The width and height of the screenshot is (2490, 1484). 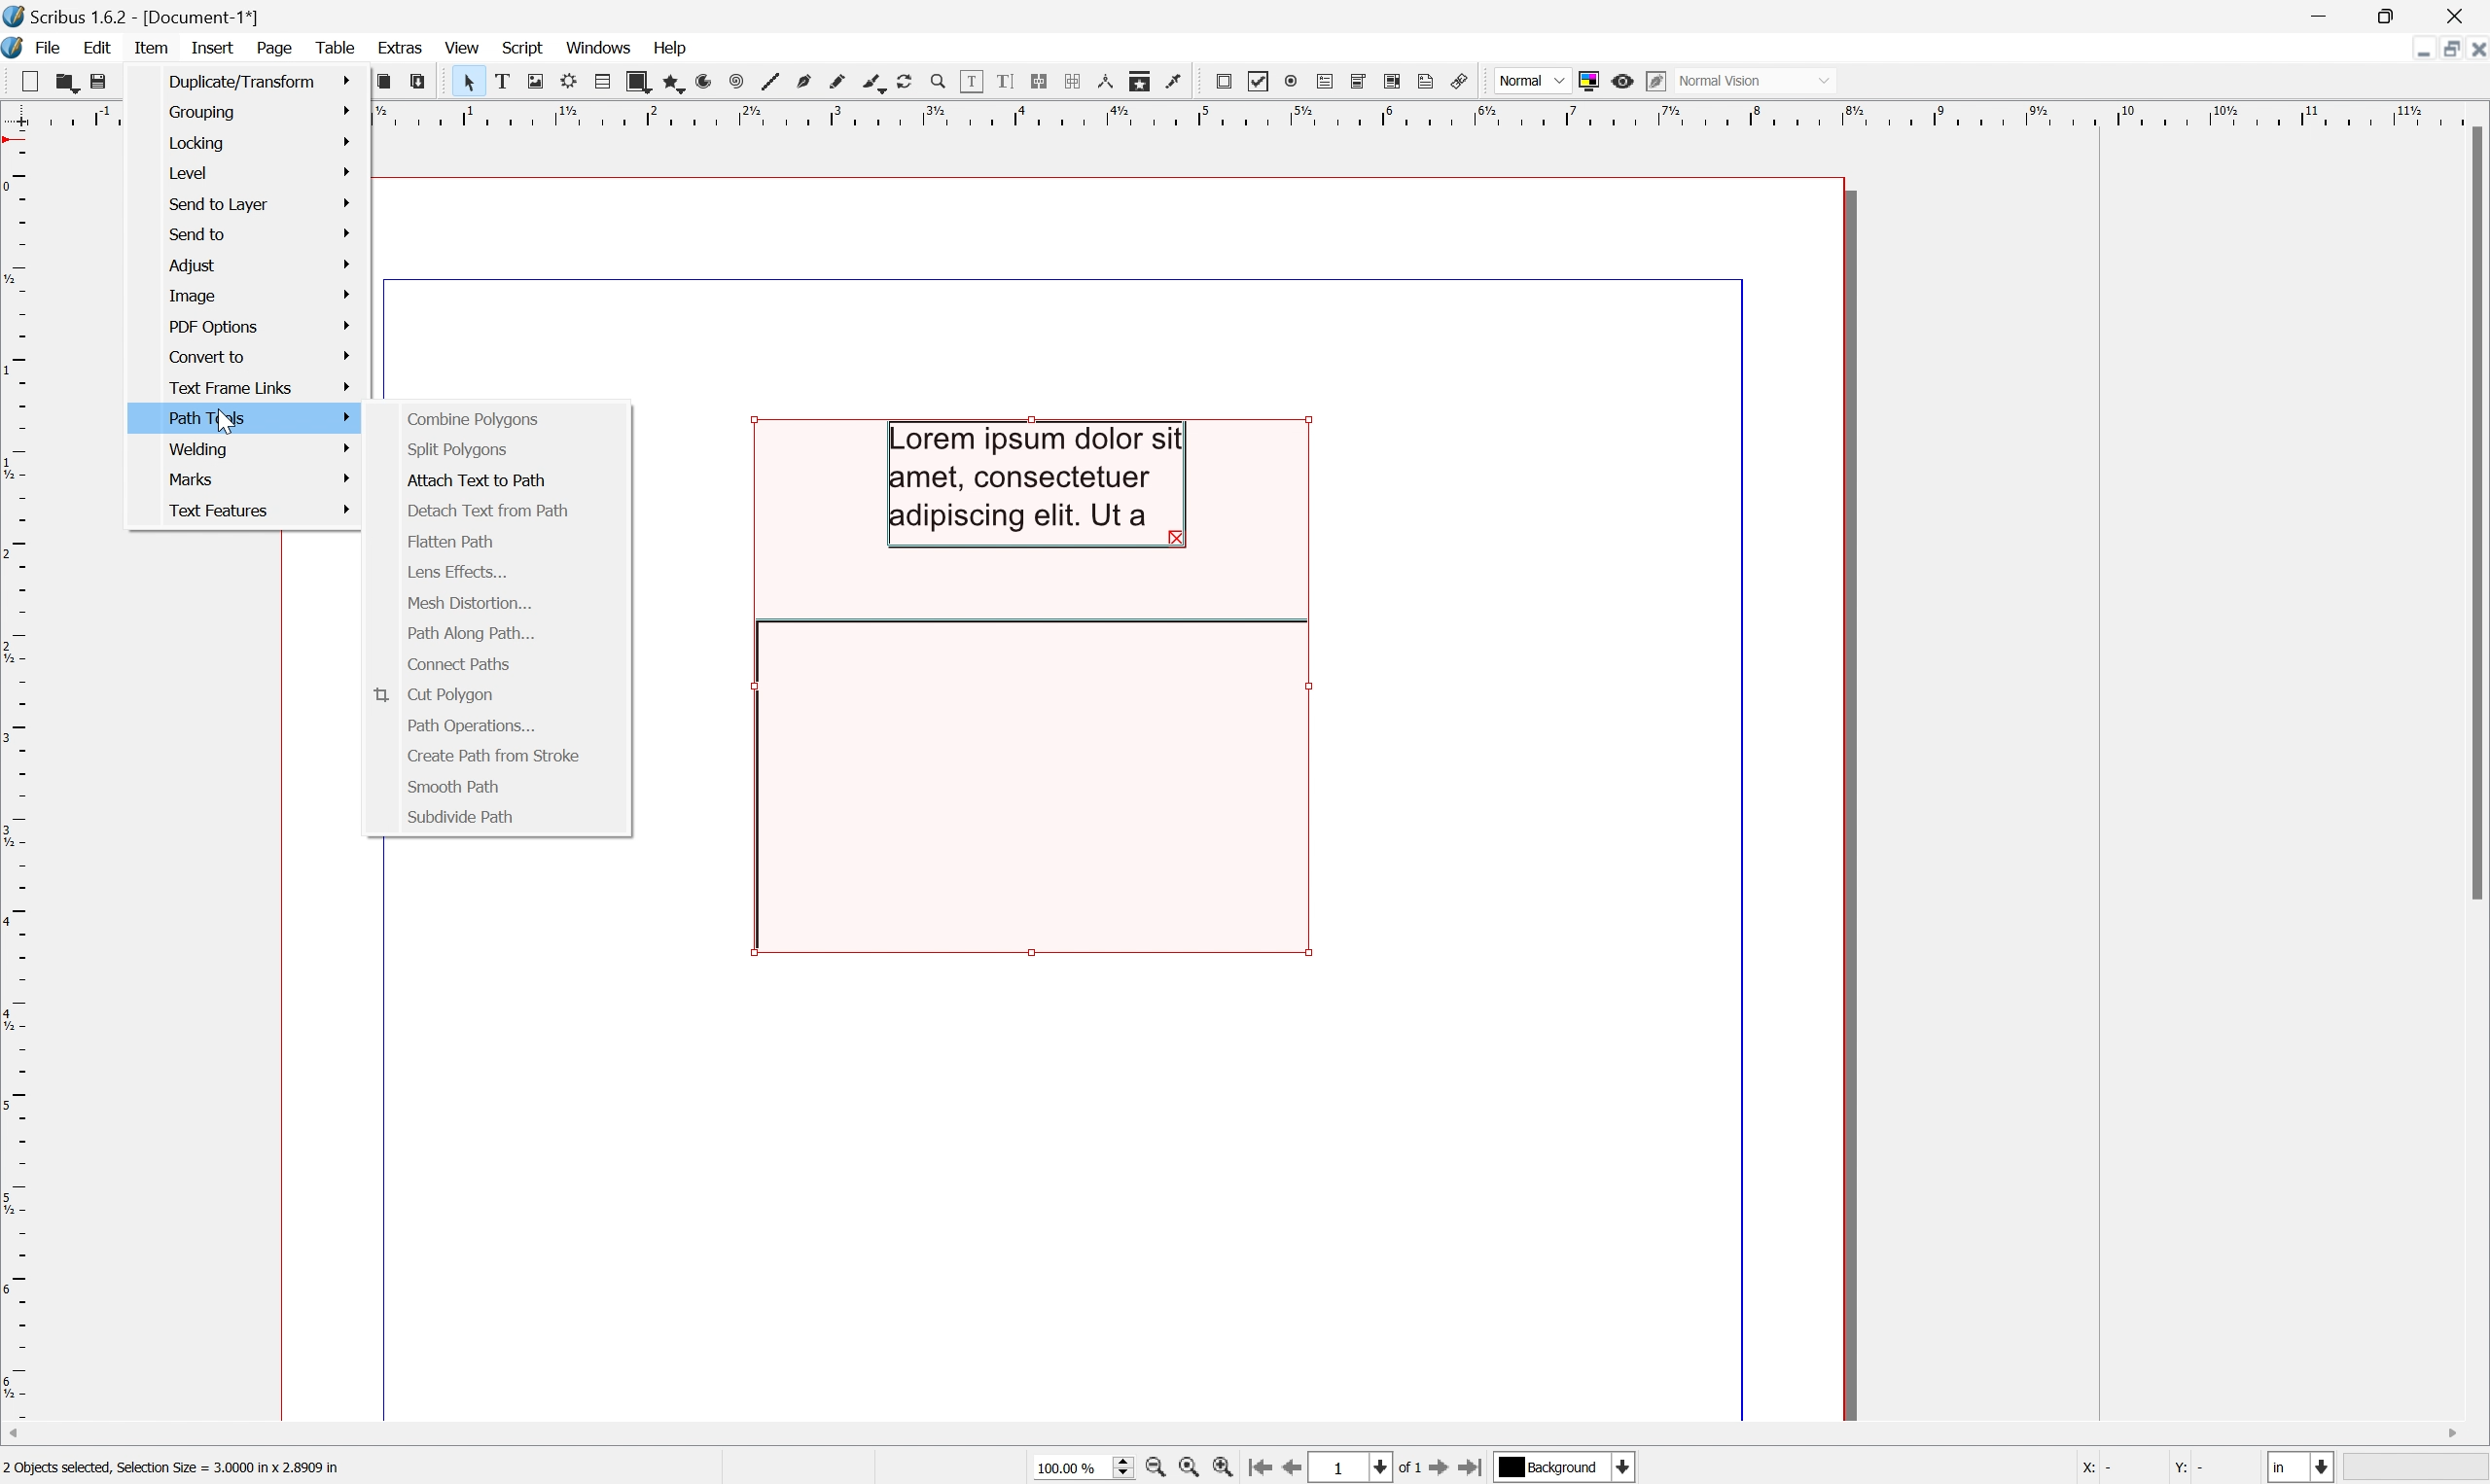 I want to click on Toggle color management system, so click(x=1583, y=78).